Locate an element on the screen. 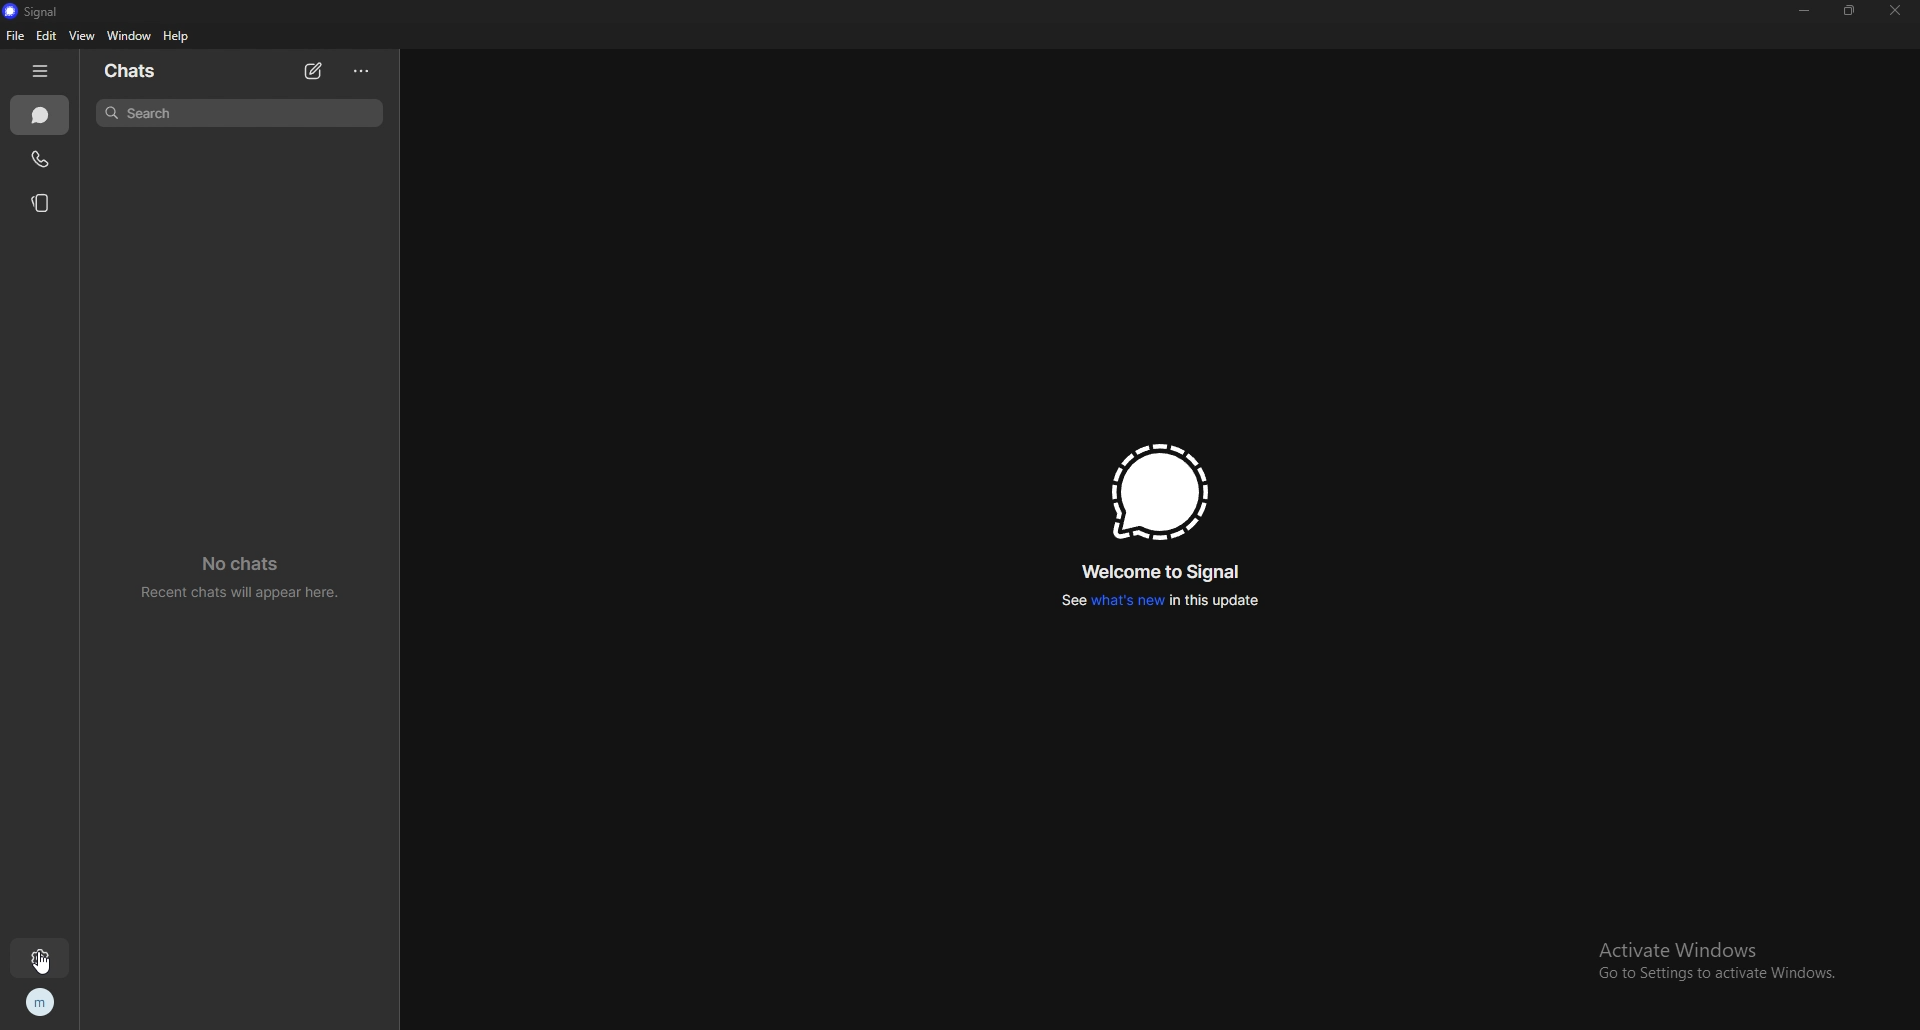 This screenshot has width=1920, height=1030. search is located at coordinates (240, 112).